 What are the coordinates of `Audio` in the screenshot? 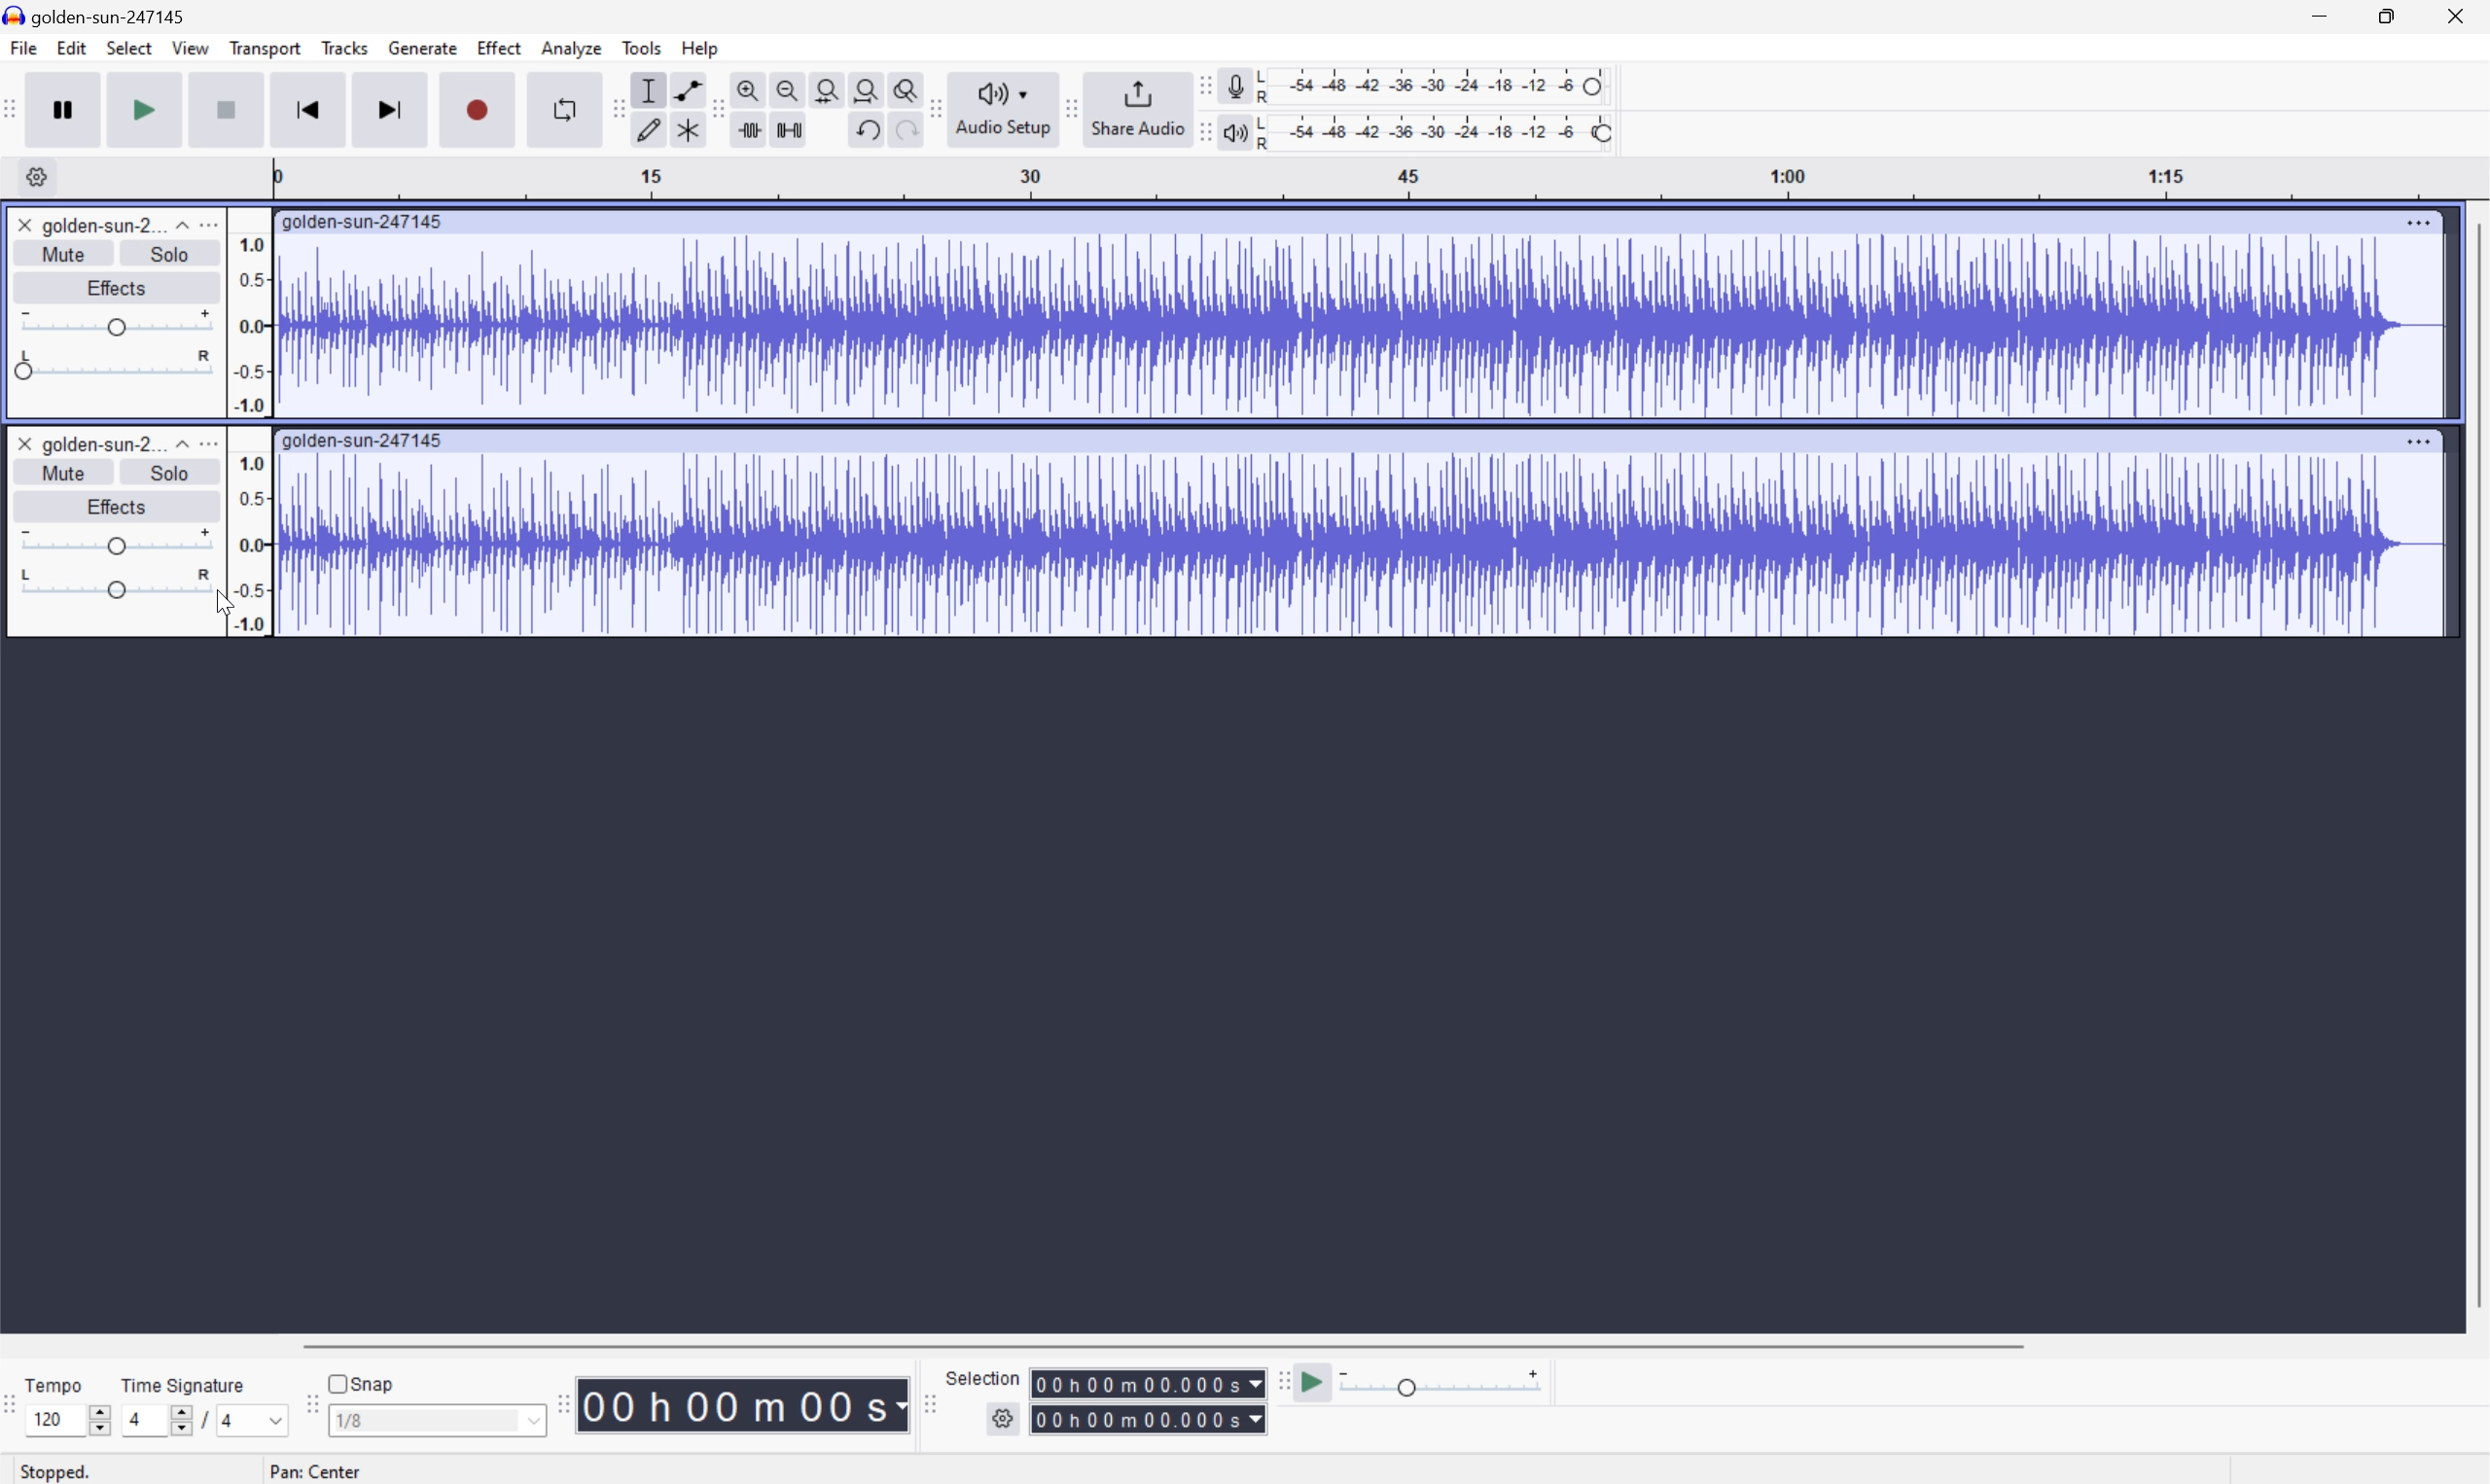 It's located at (1363, 326).